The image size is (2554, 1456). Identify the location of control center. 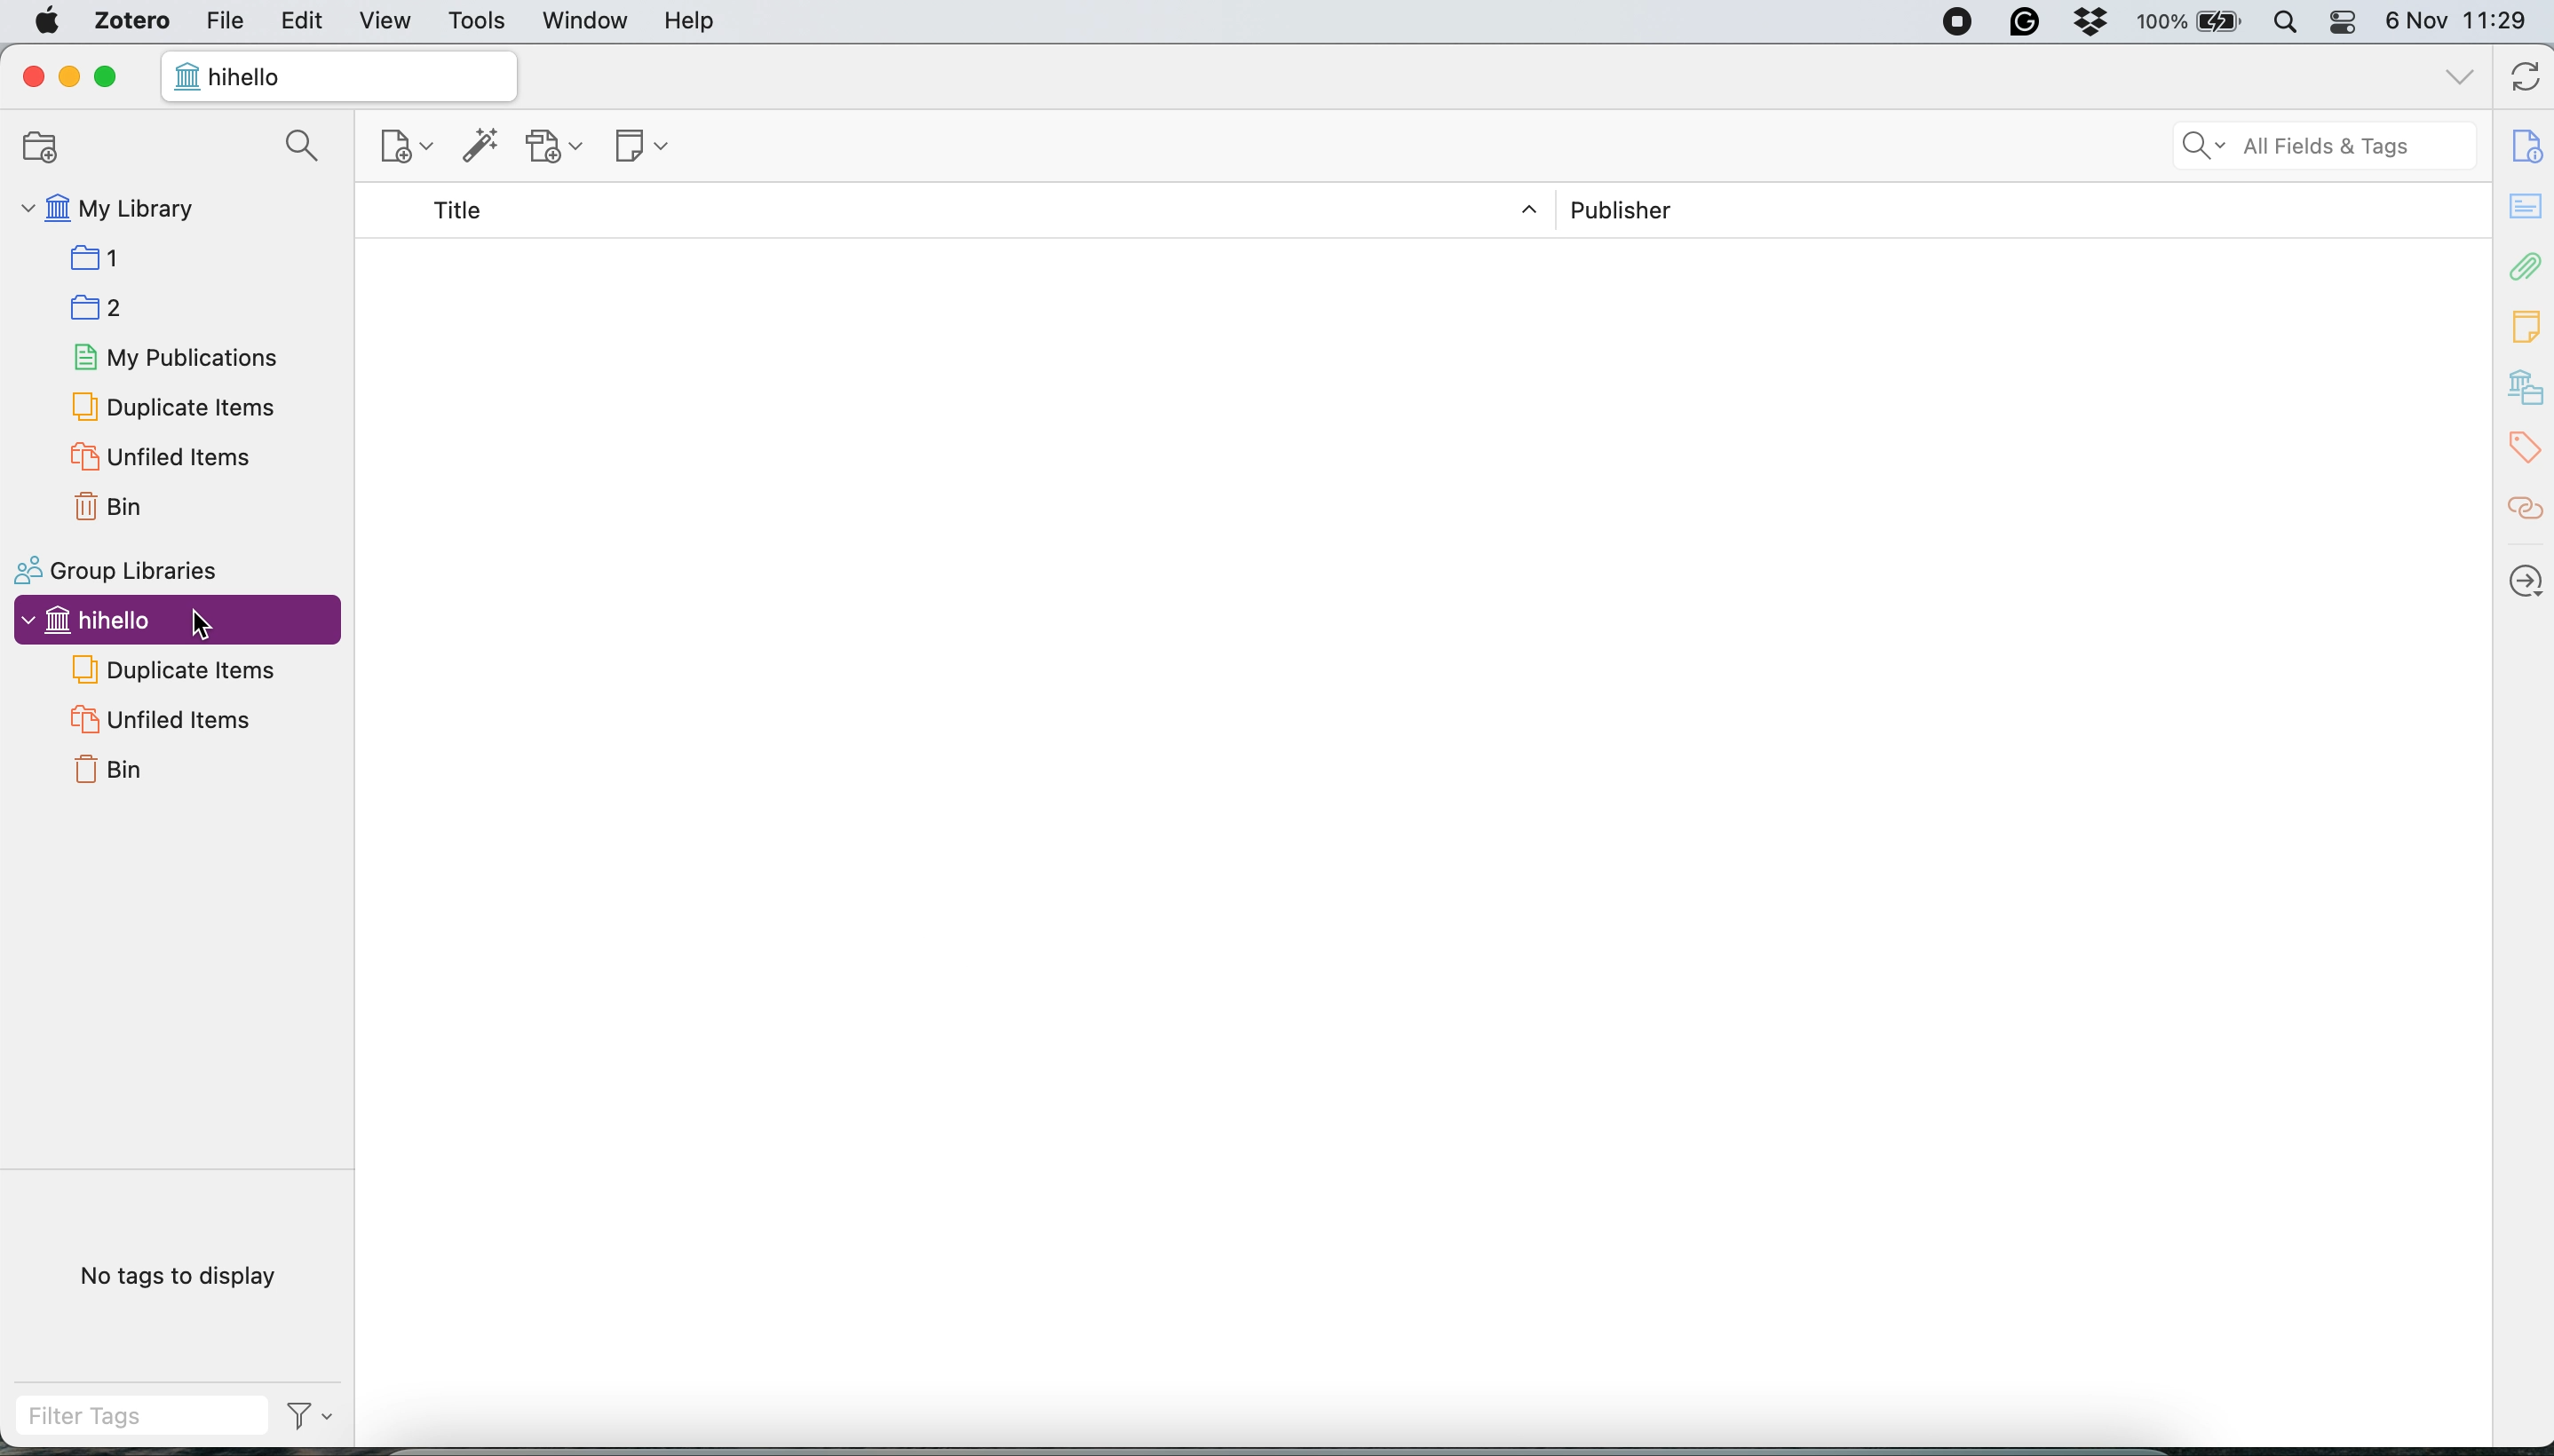
(2344, 24).